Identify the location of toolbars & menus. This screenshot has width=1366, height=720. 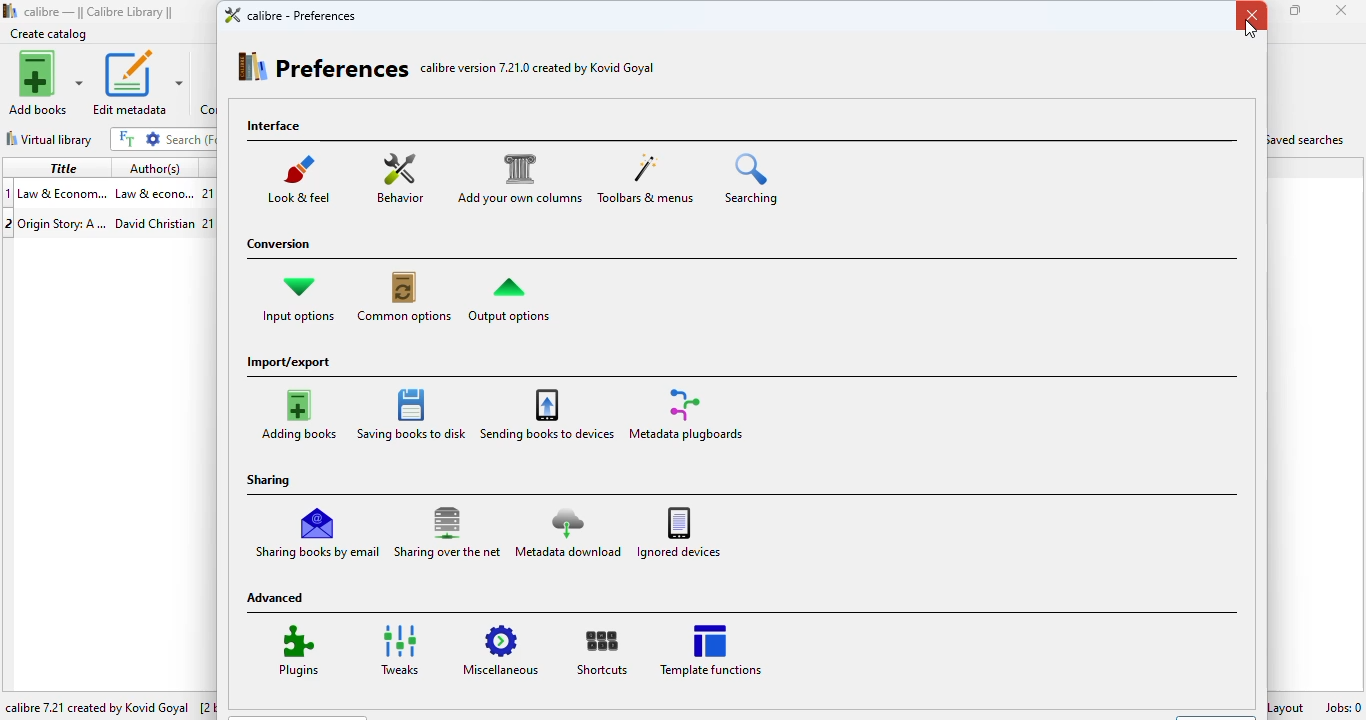
(649, 177).